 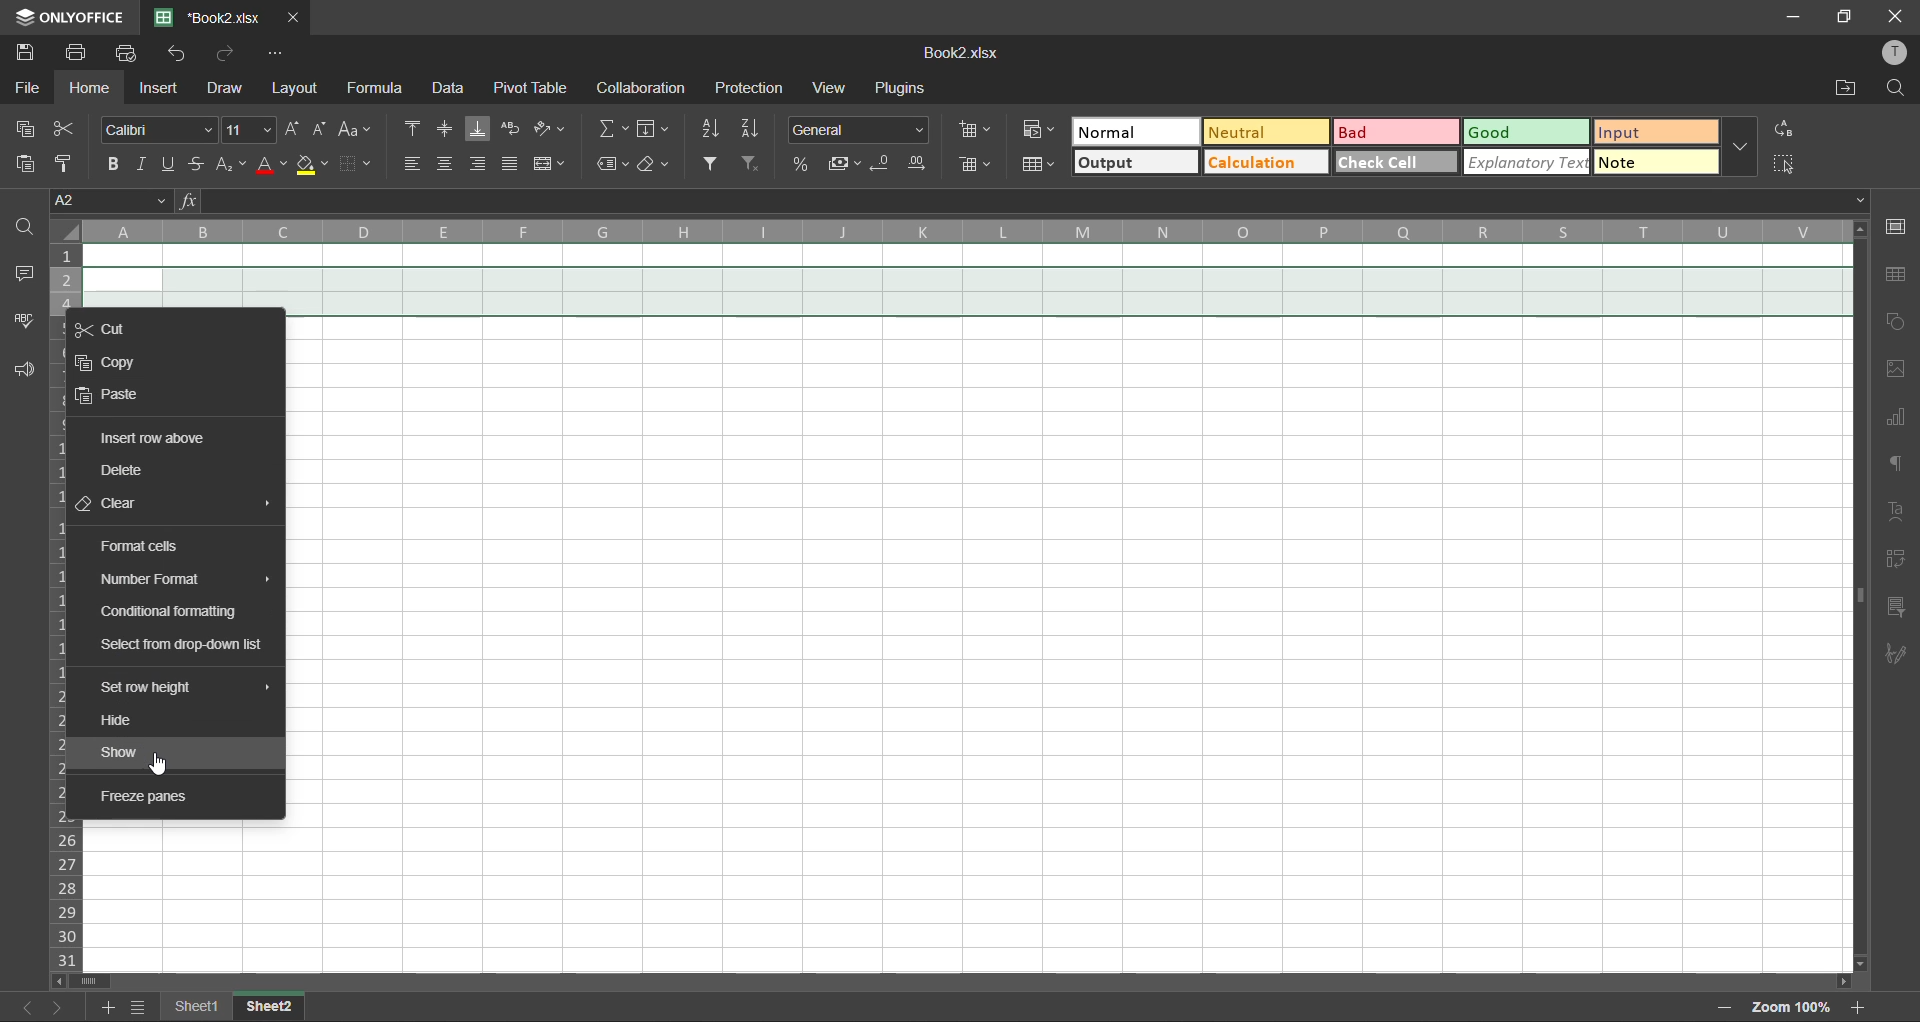 I want to click on maximize, so click(x=1845, y=18).